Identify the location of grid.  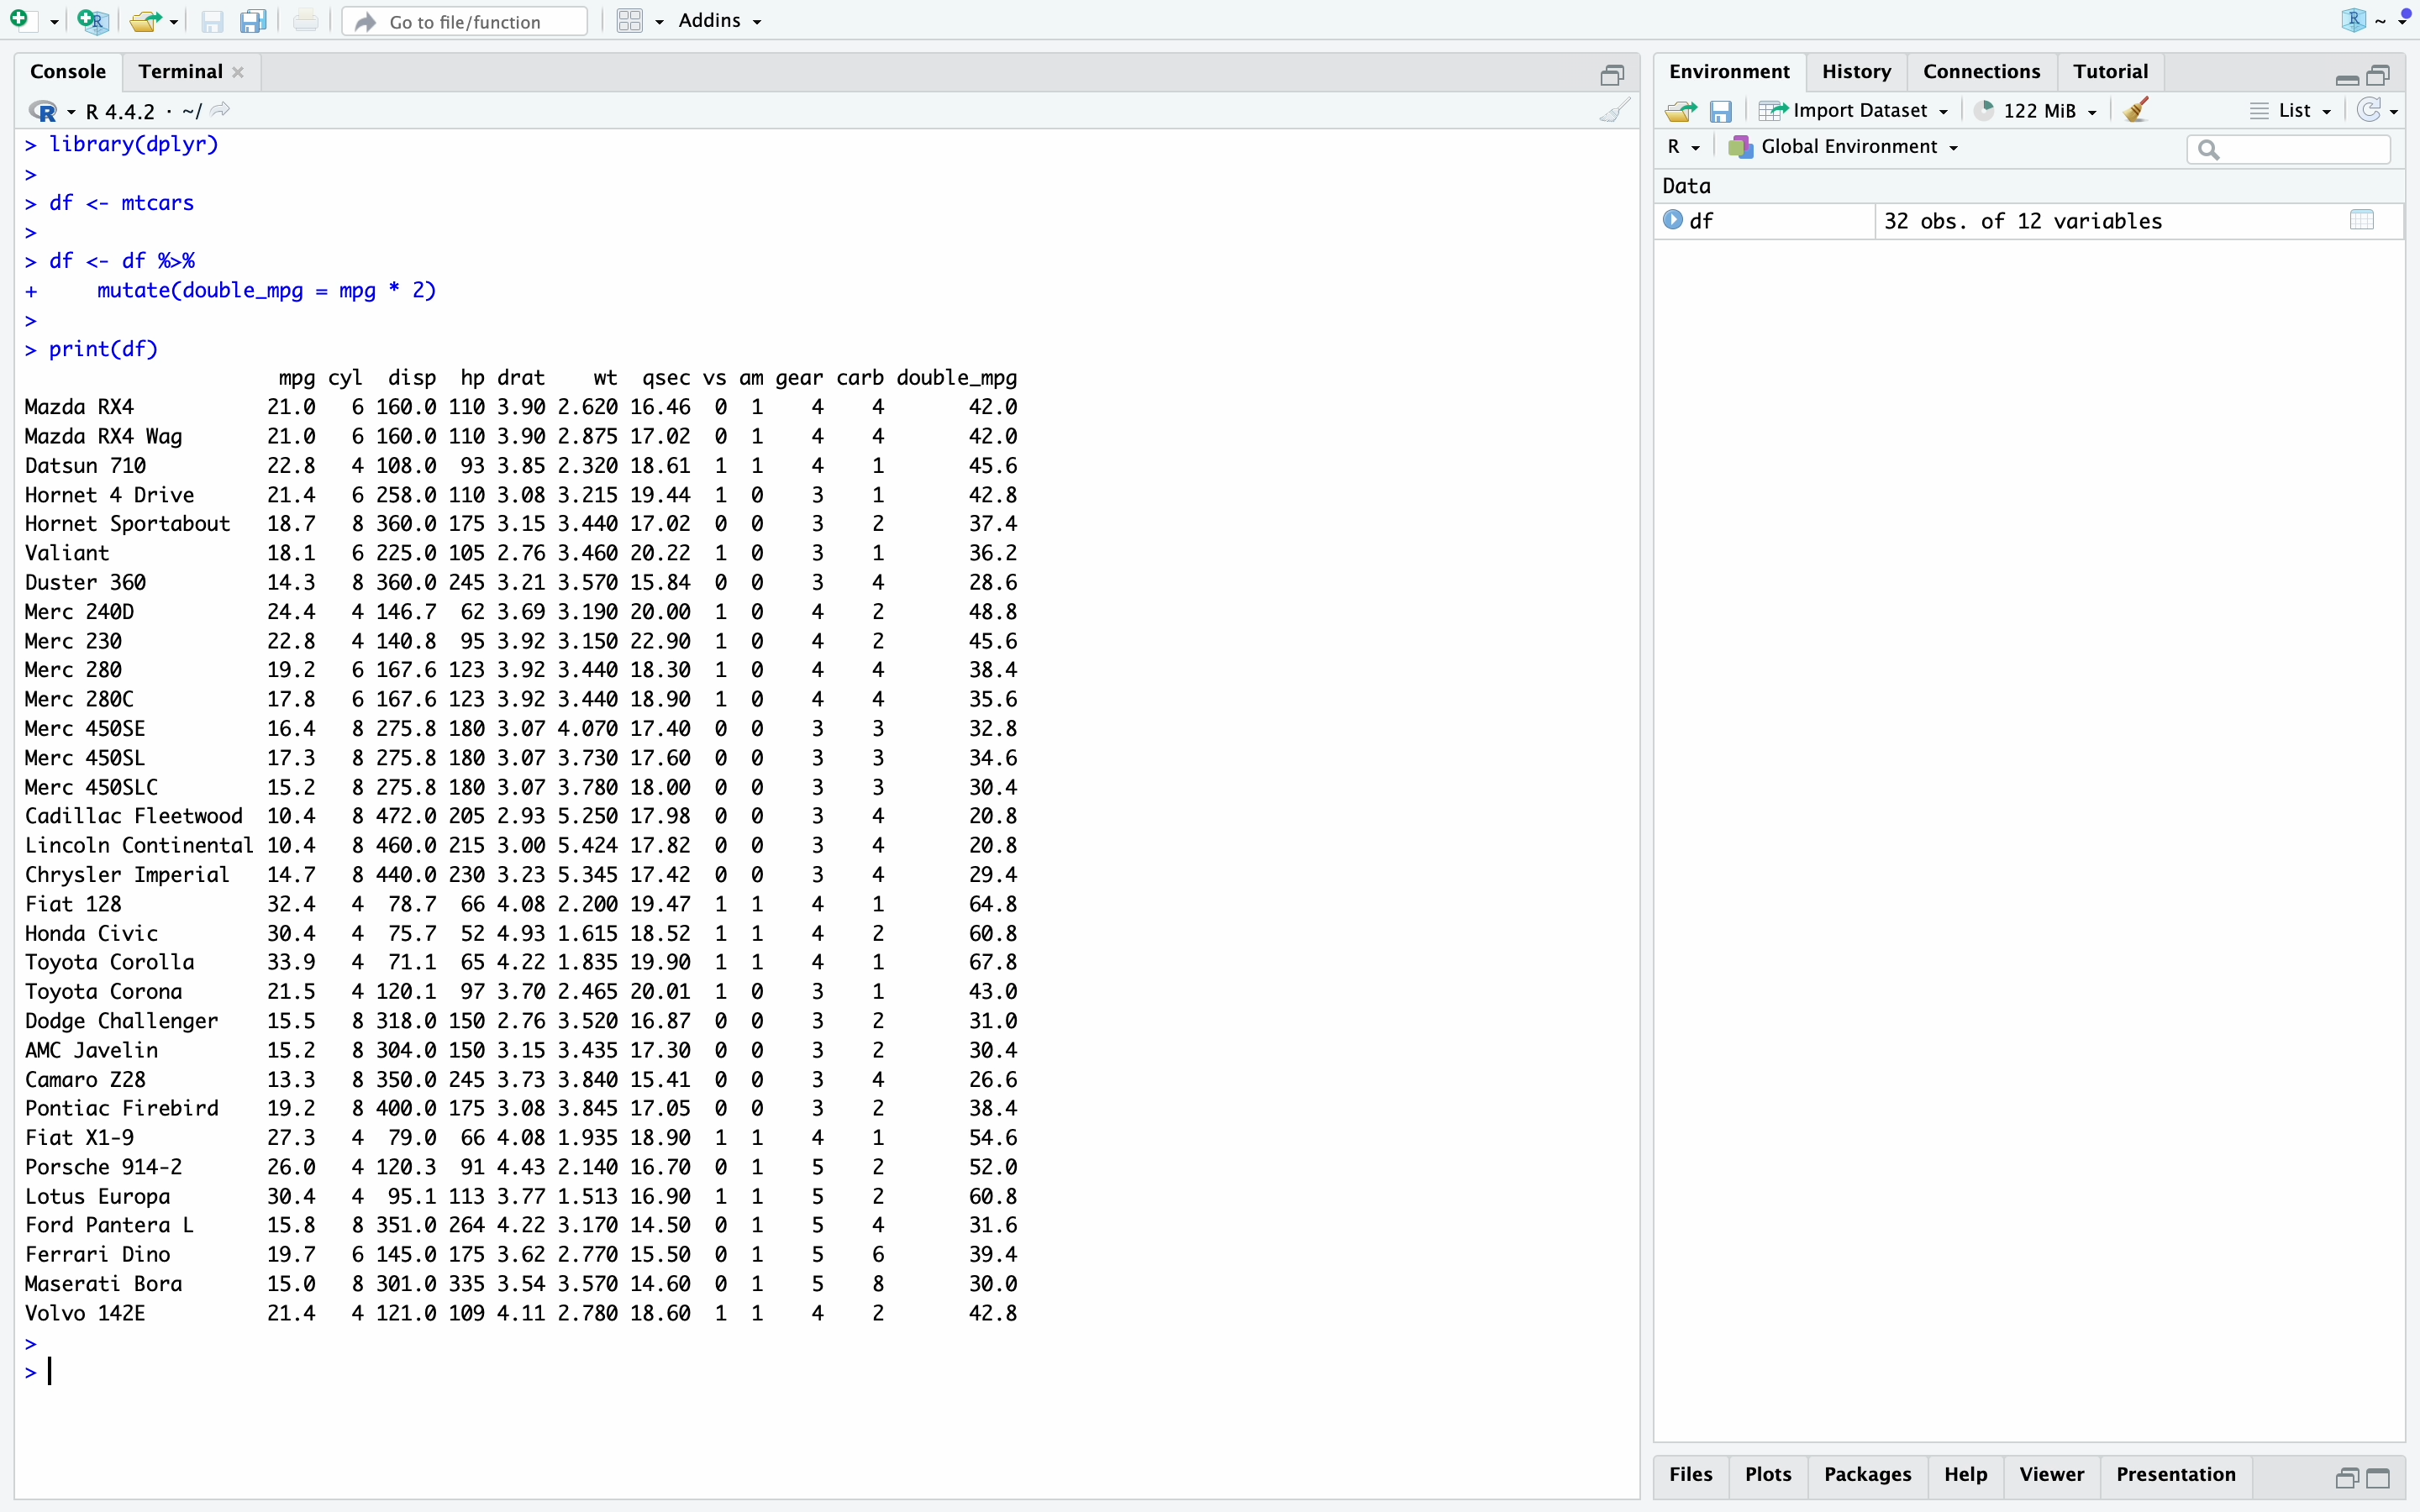
(643, 22).